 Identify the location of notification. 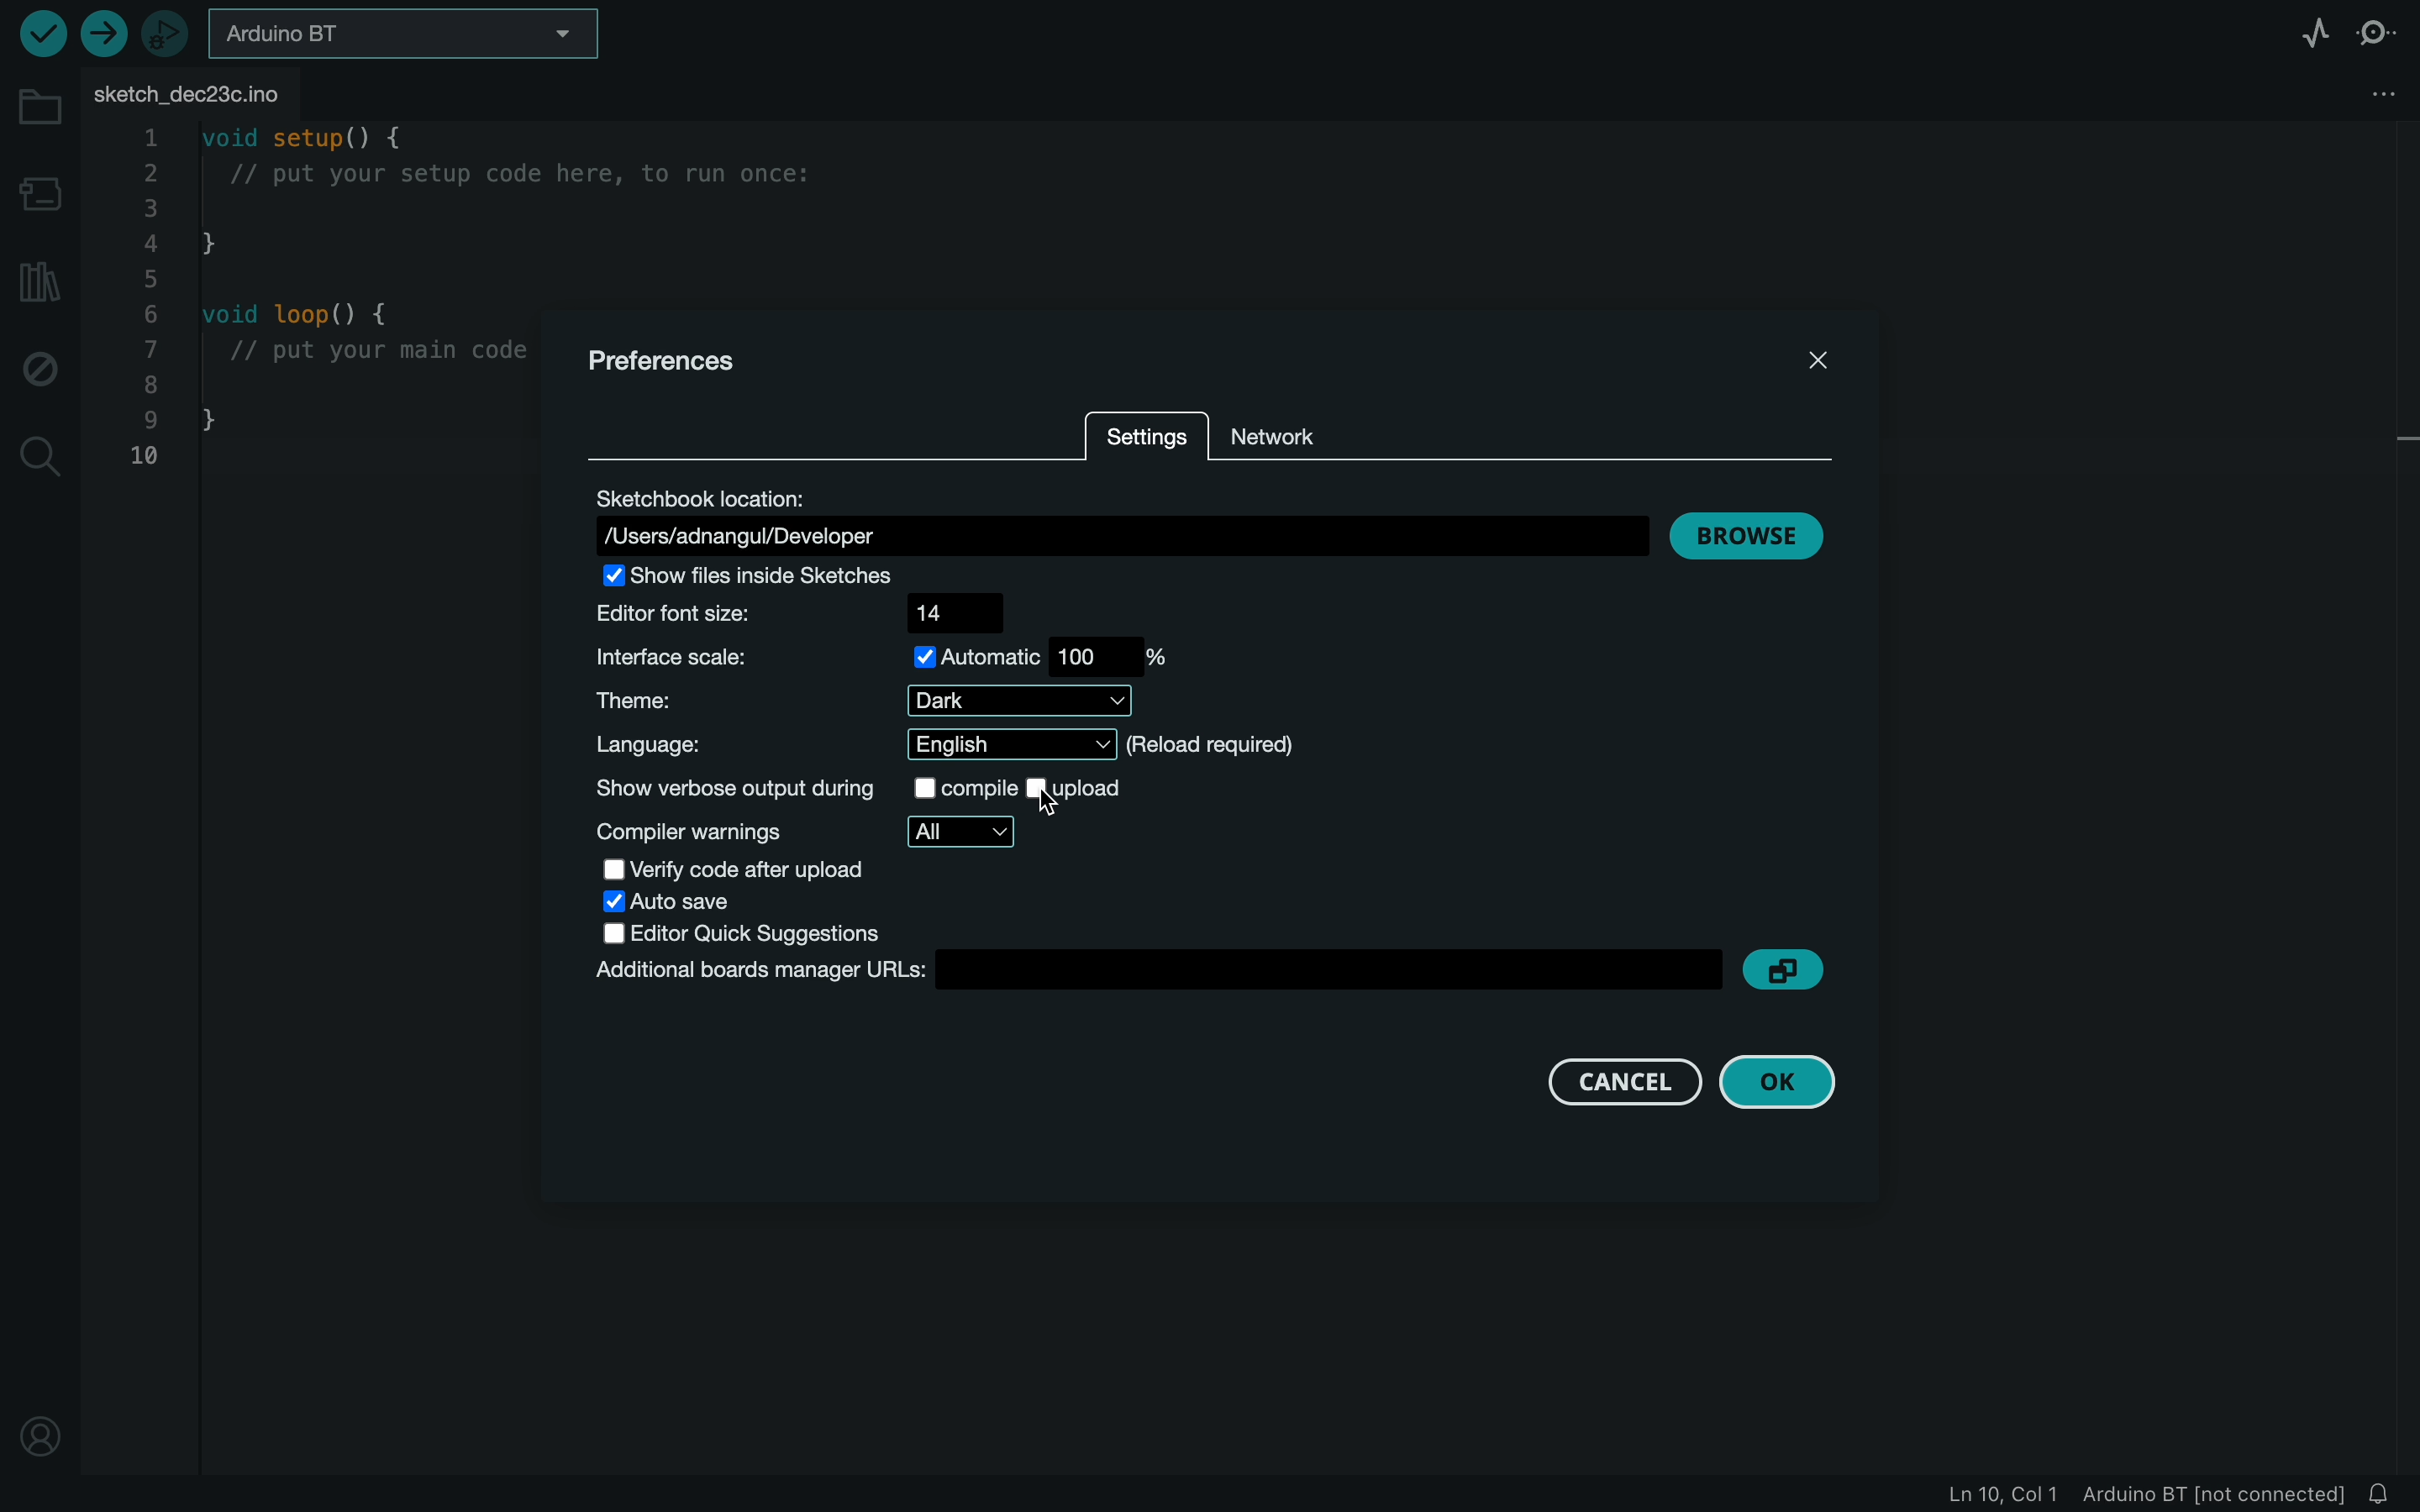
(2388, 1495).